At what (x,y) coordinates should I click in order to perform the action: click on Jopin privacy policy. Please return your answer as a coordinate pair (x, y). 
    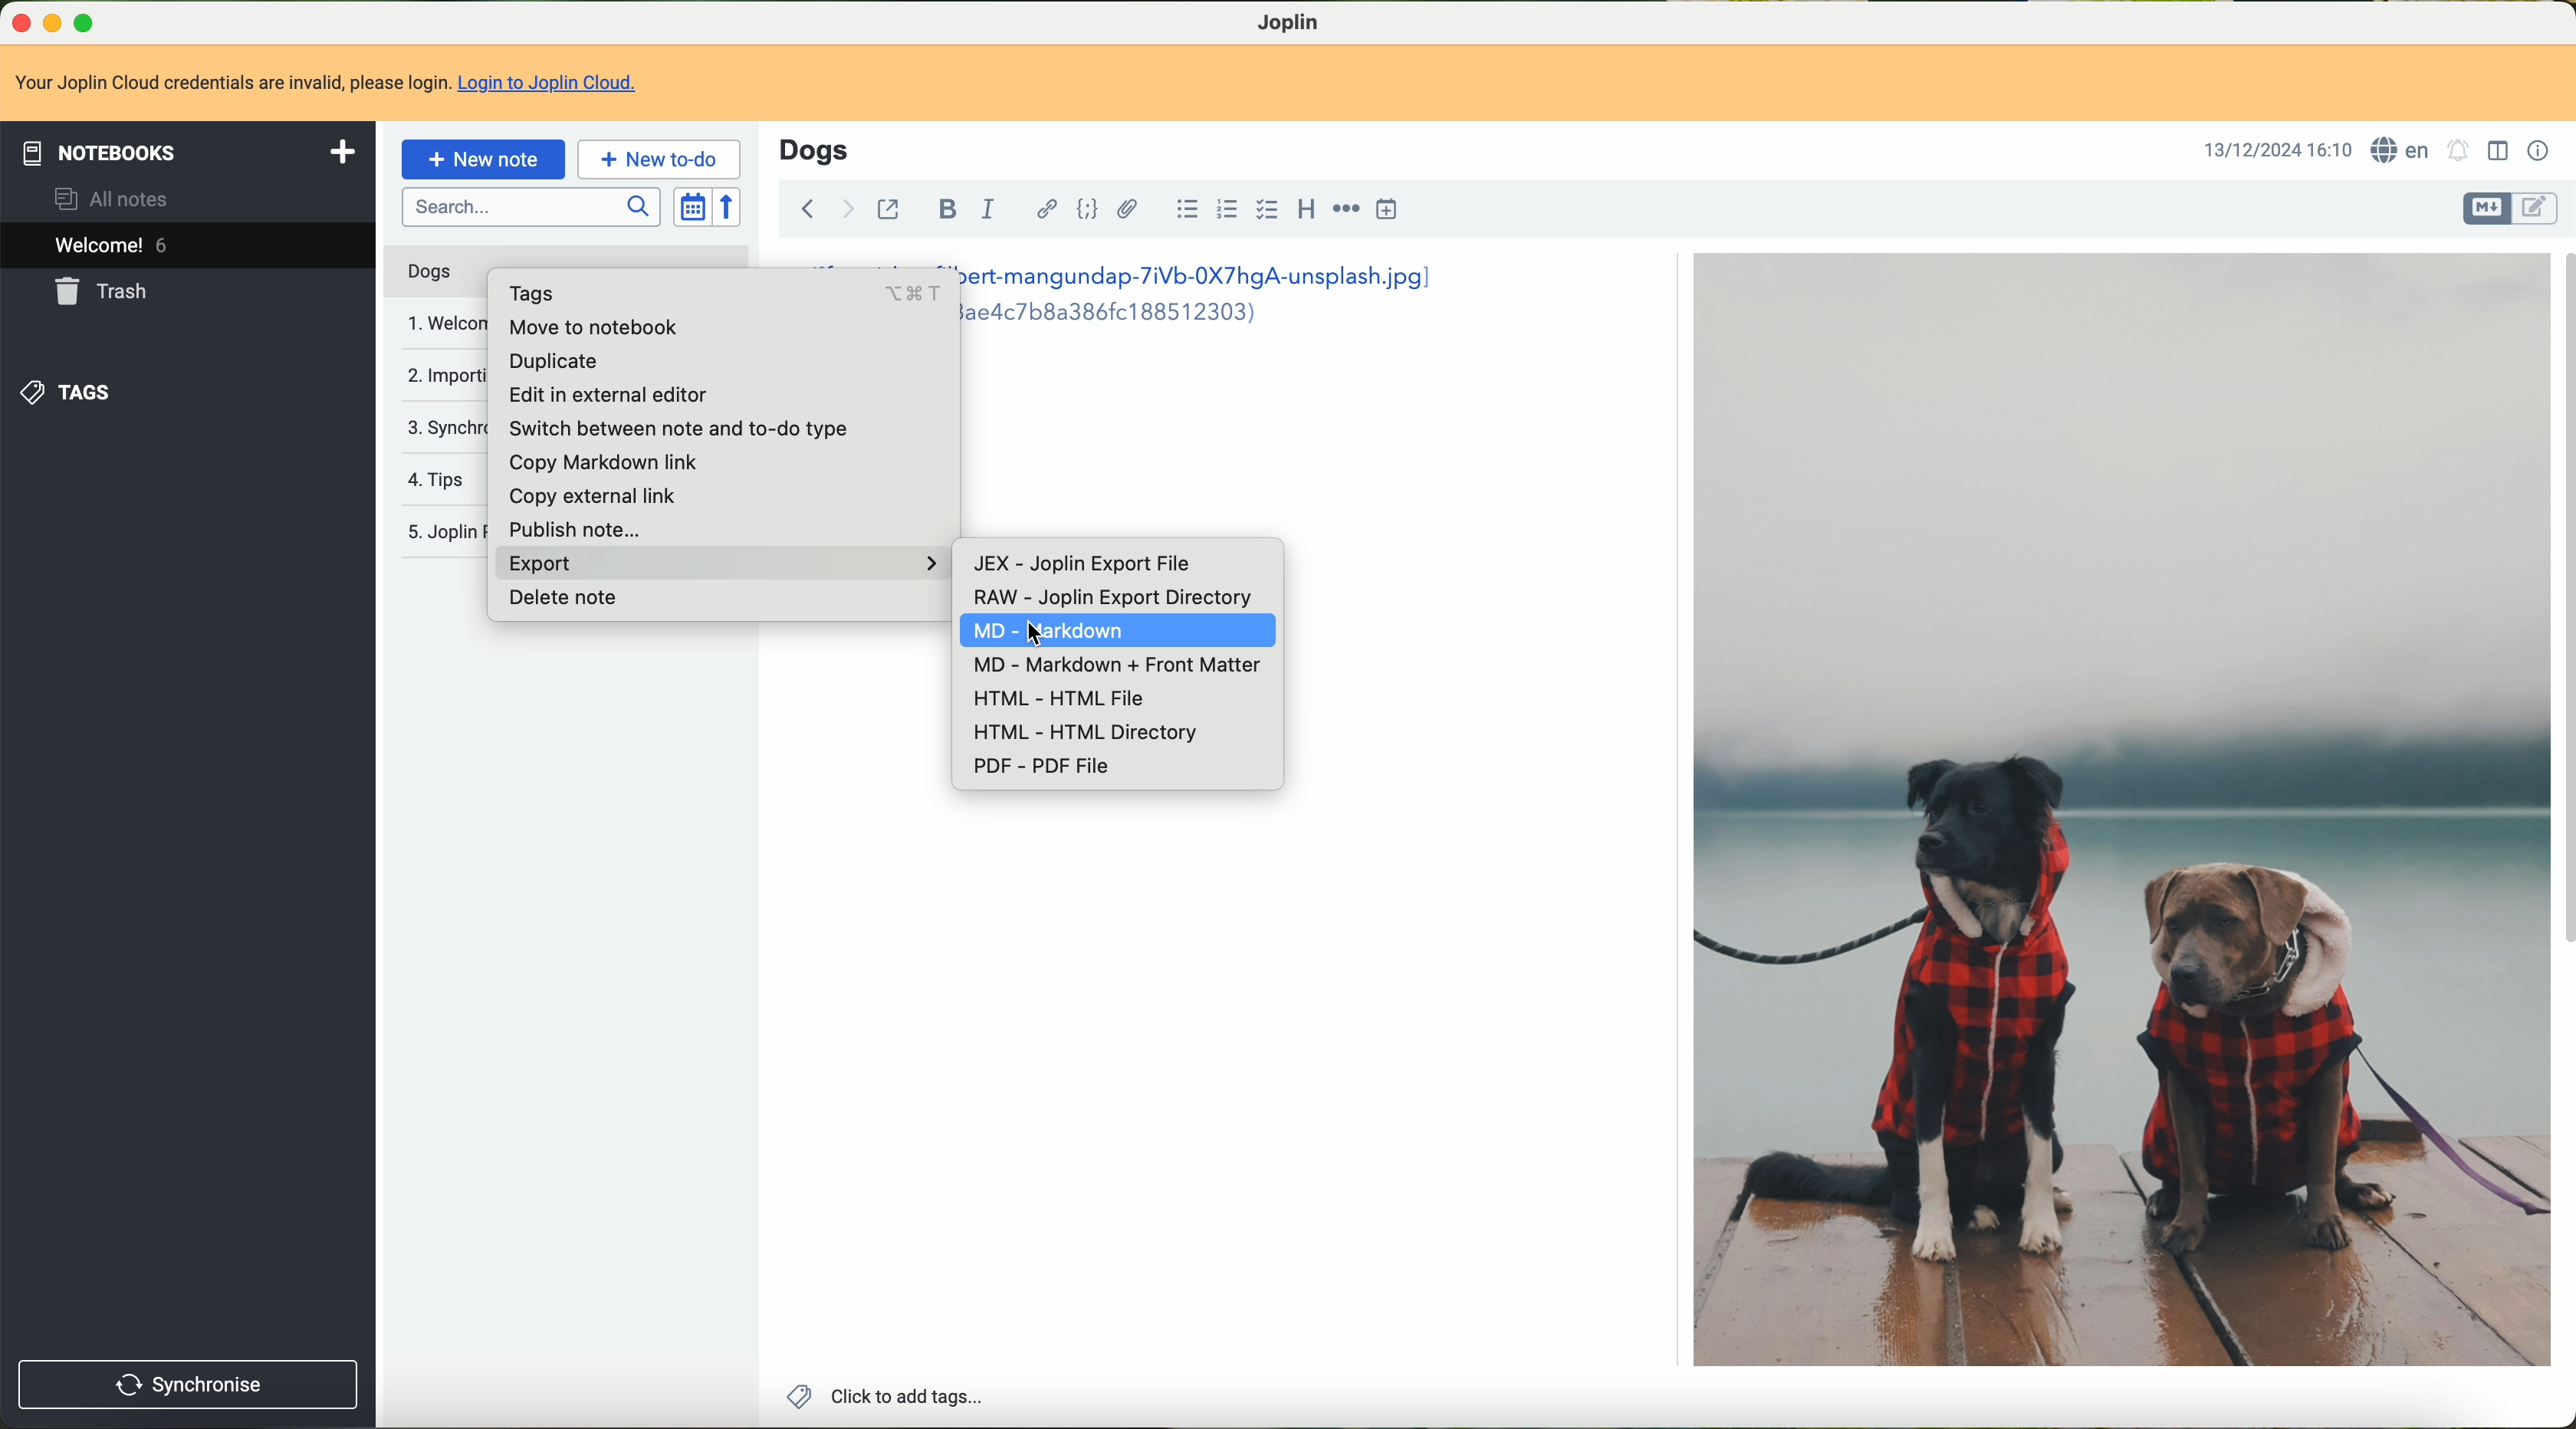
    Looking at the image, I should click on (438, 528).